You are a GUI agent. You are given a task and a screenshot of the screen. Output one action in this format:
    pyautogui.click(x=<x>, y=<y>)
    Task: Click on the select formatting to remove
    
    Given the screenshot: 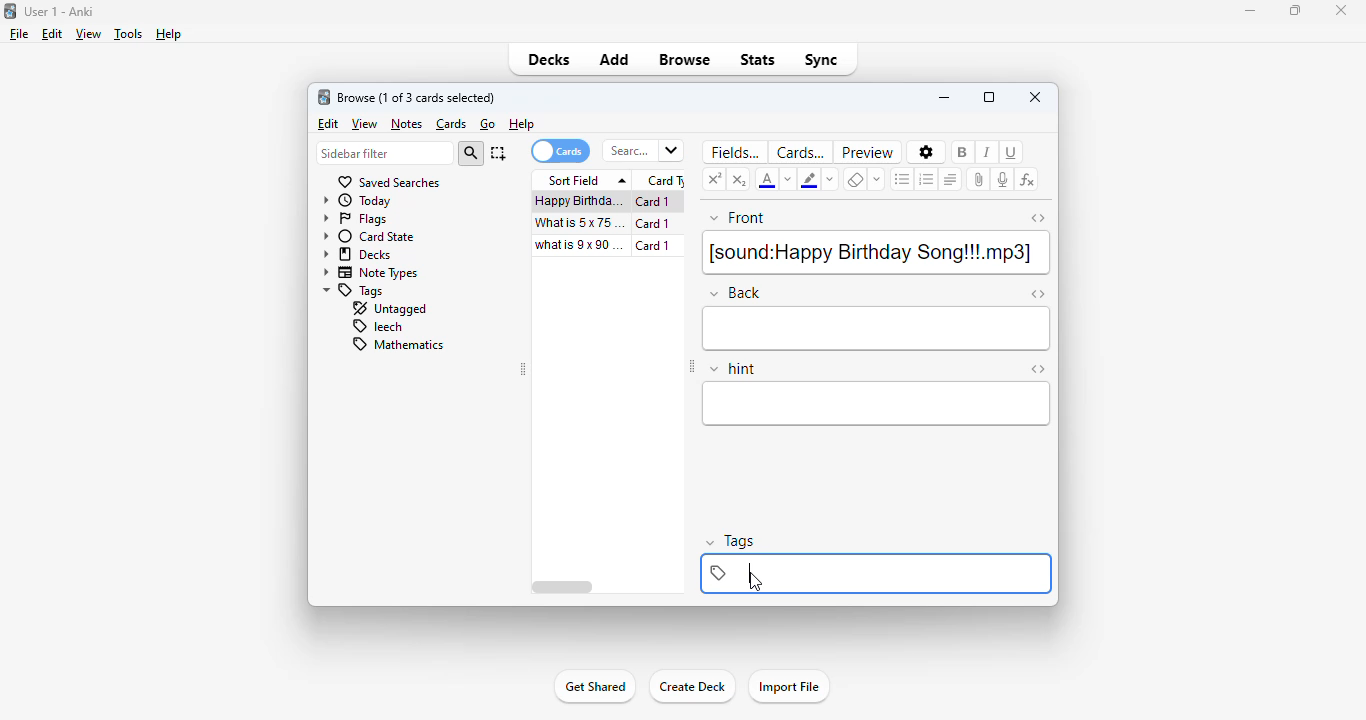 What is the action you would take?
    pyautogui.click(x=878, y=179)
    